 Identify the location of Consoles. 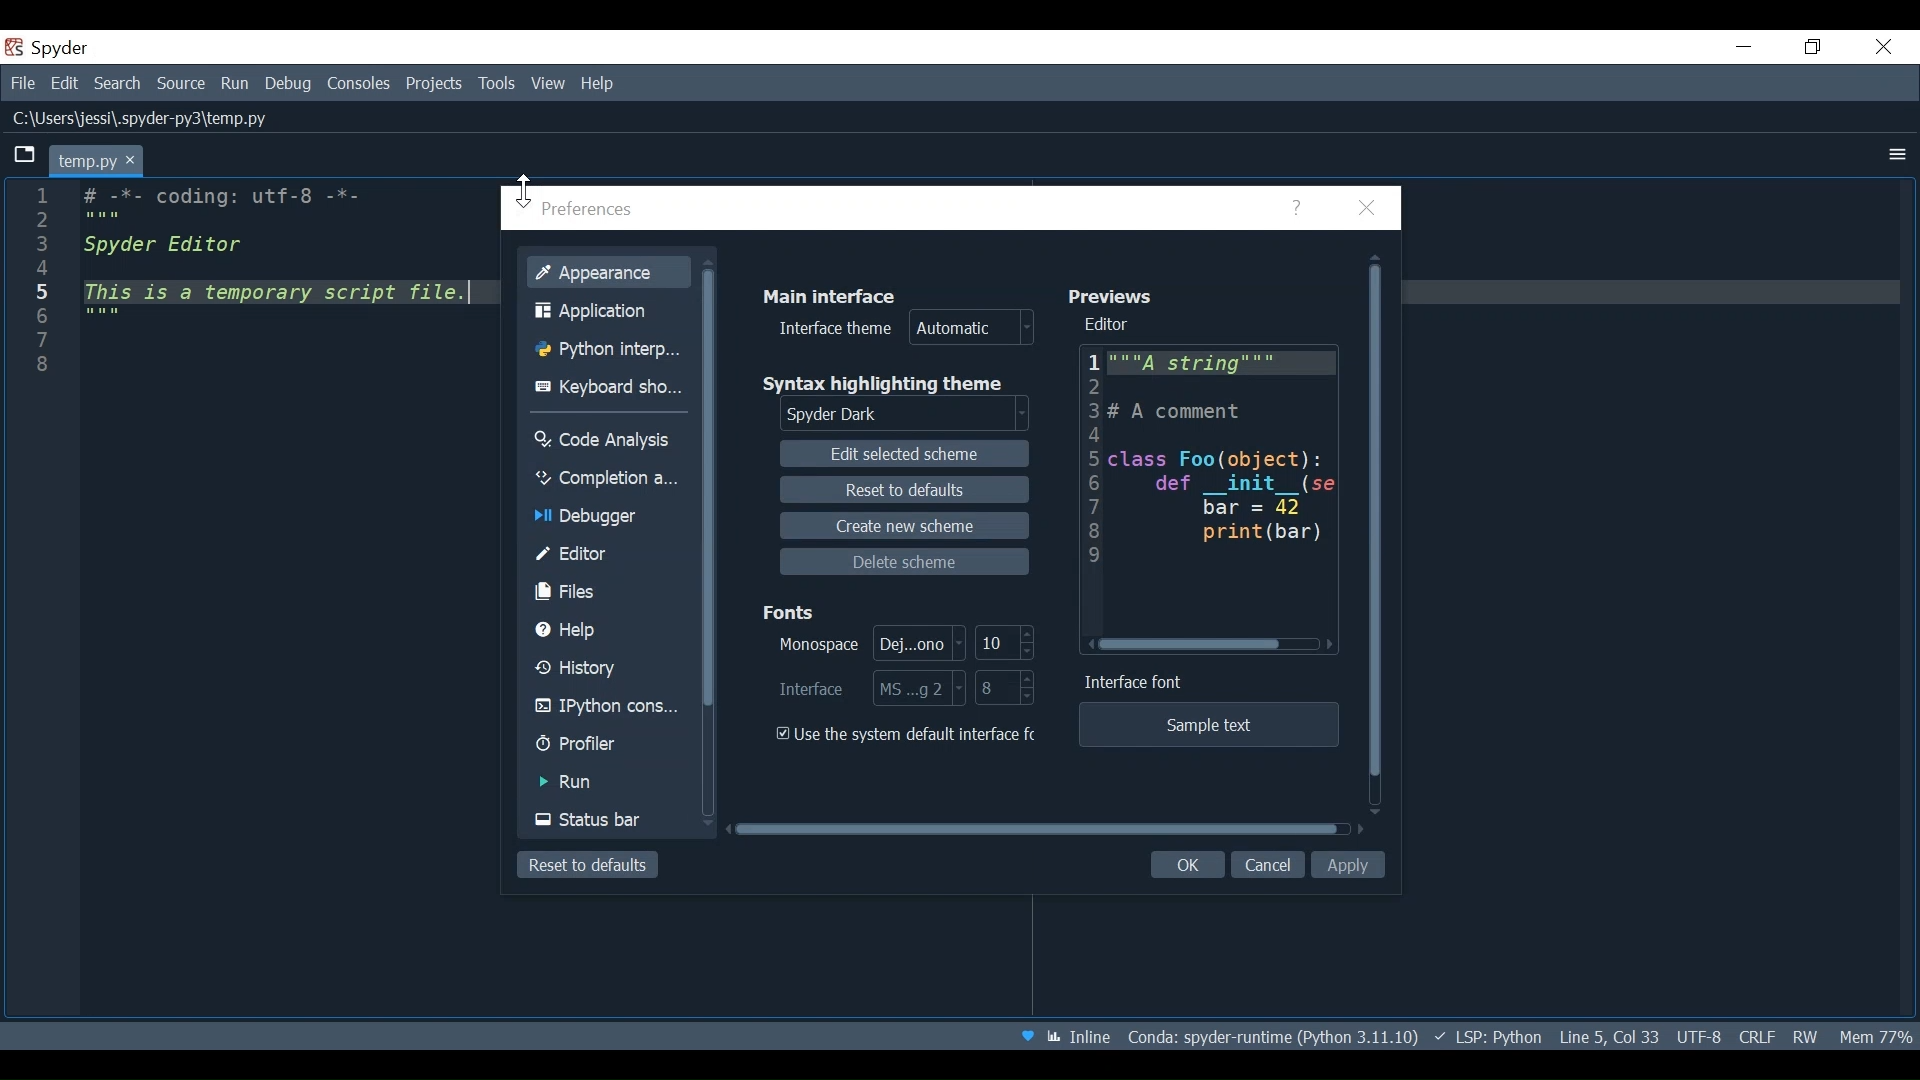
(361, 85).